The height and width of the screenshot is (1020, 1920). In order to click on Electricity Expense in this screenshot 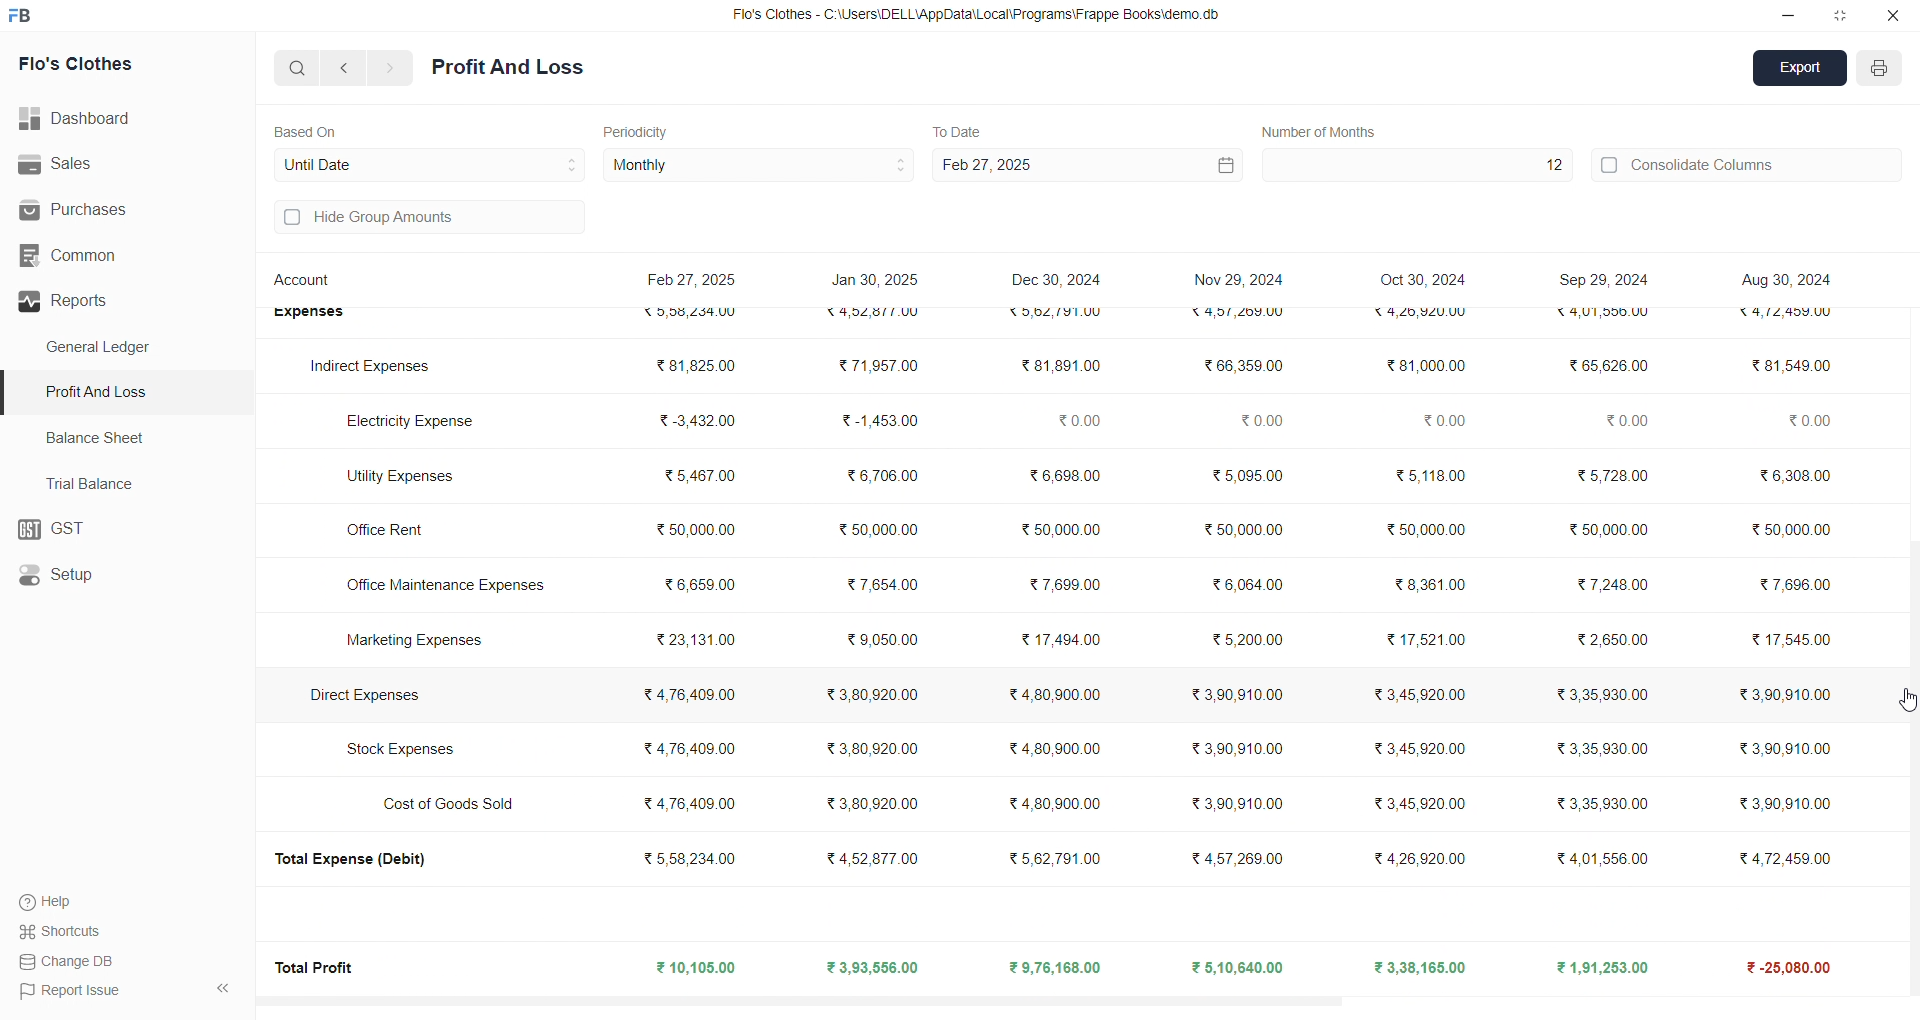, I will do `click(414, 418)`.